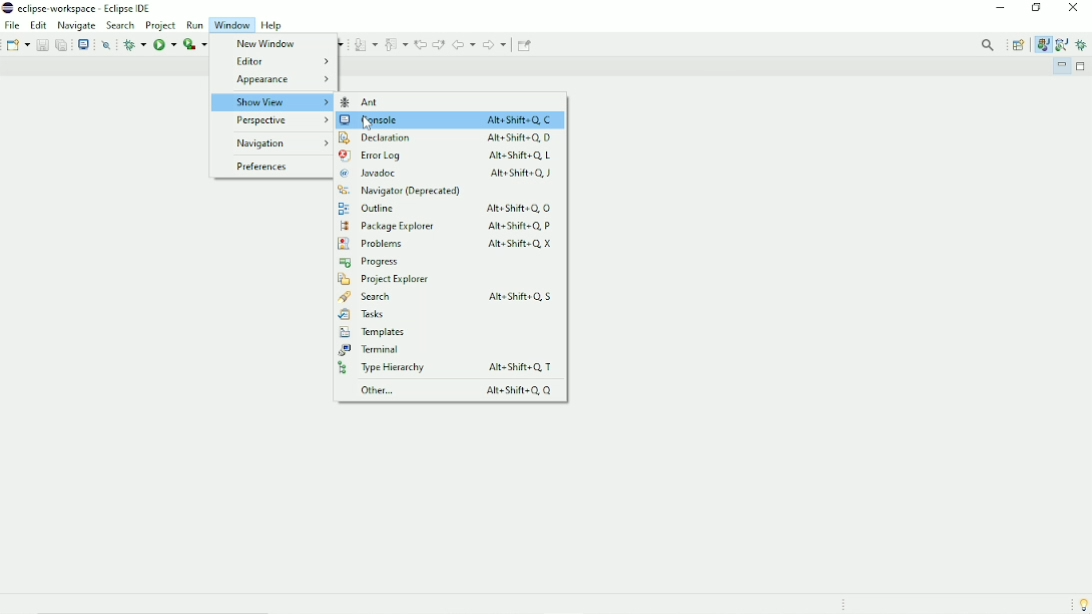  Describe the element at coordinates (39, 24) in the screenshot. I see `Edit` at that location.